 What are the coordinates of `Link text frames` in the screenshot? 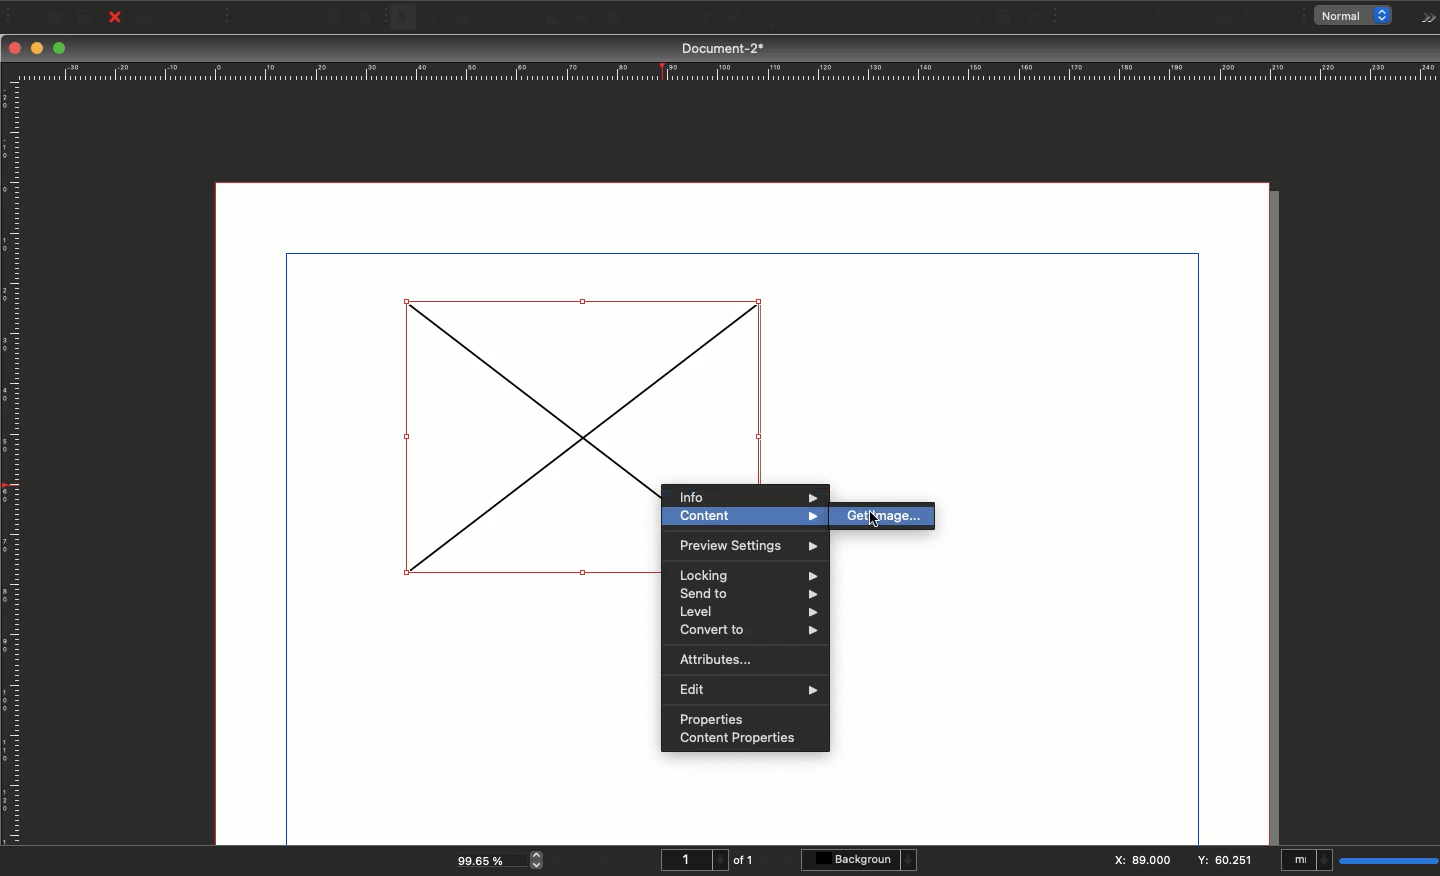 It's located at (905, 17).